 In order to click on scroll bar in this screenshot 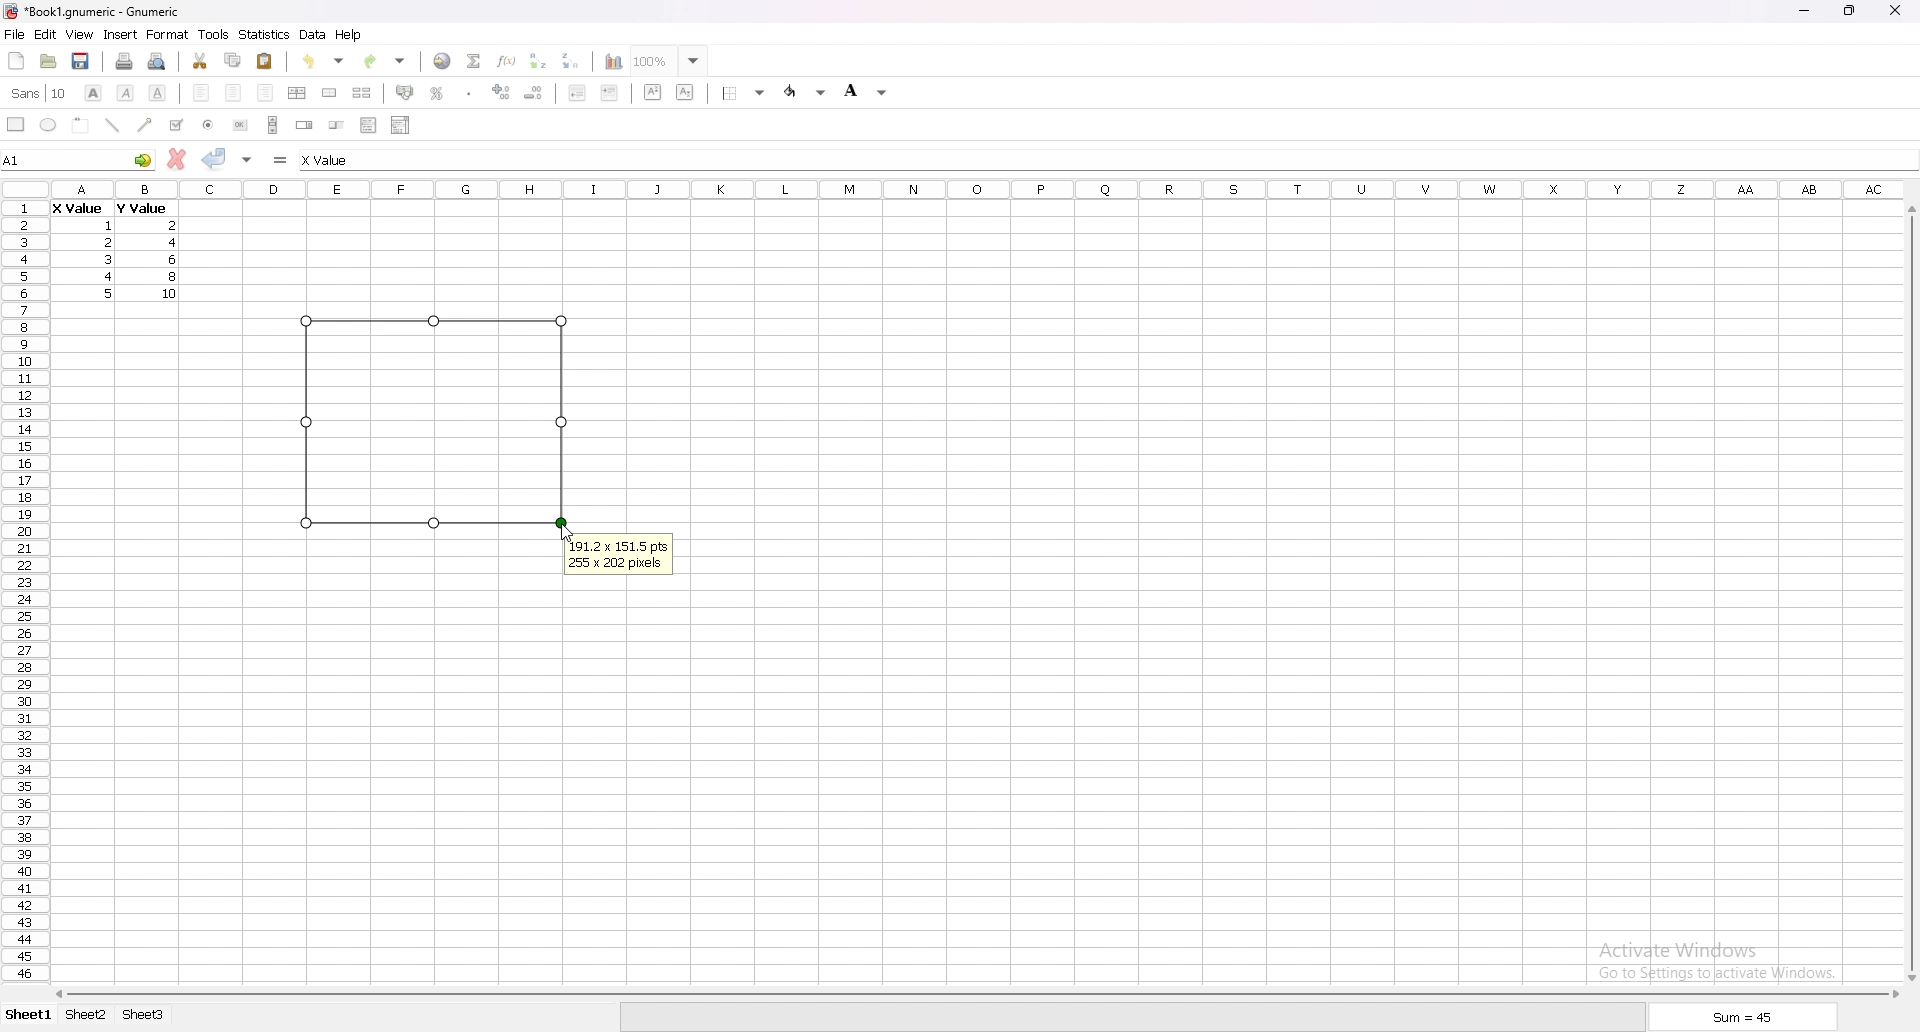, I will do `click(1909, 593)`.